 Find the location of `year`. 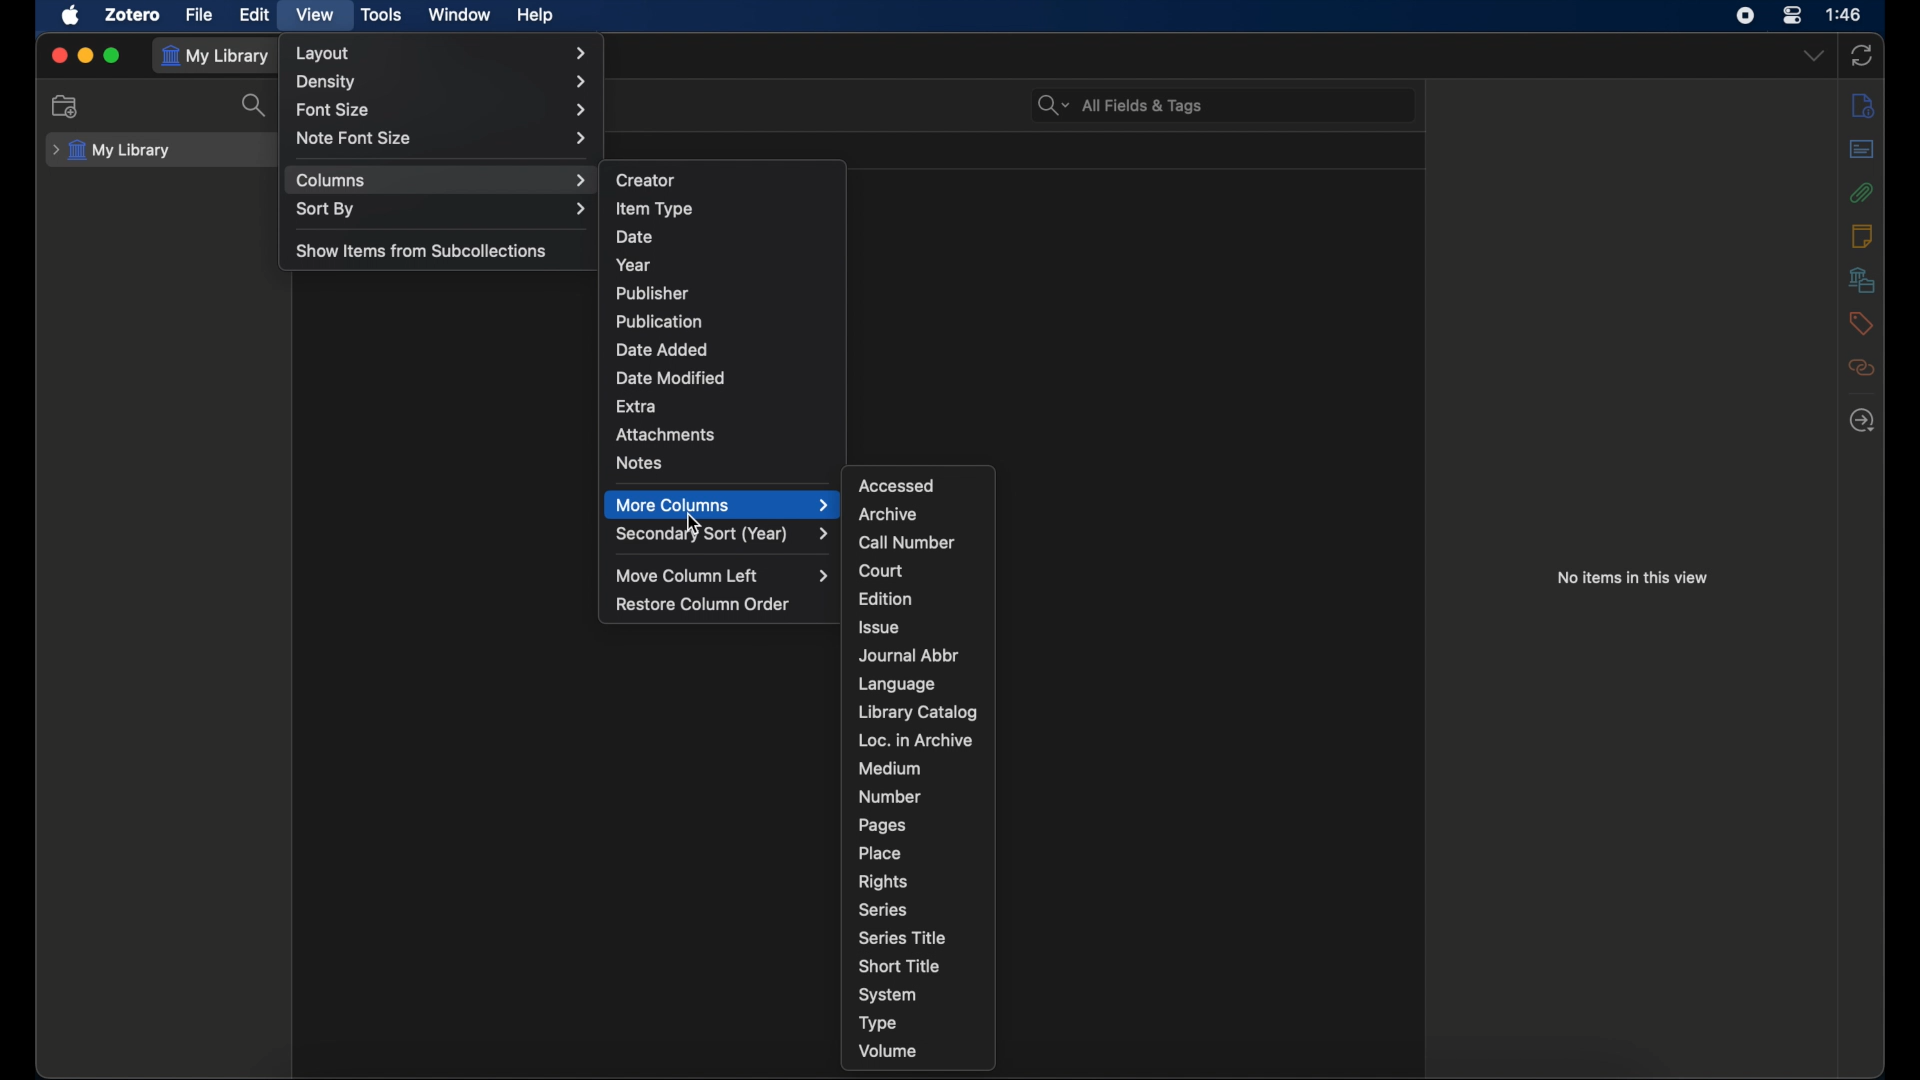

year is located at coordinates (634, 265).